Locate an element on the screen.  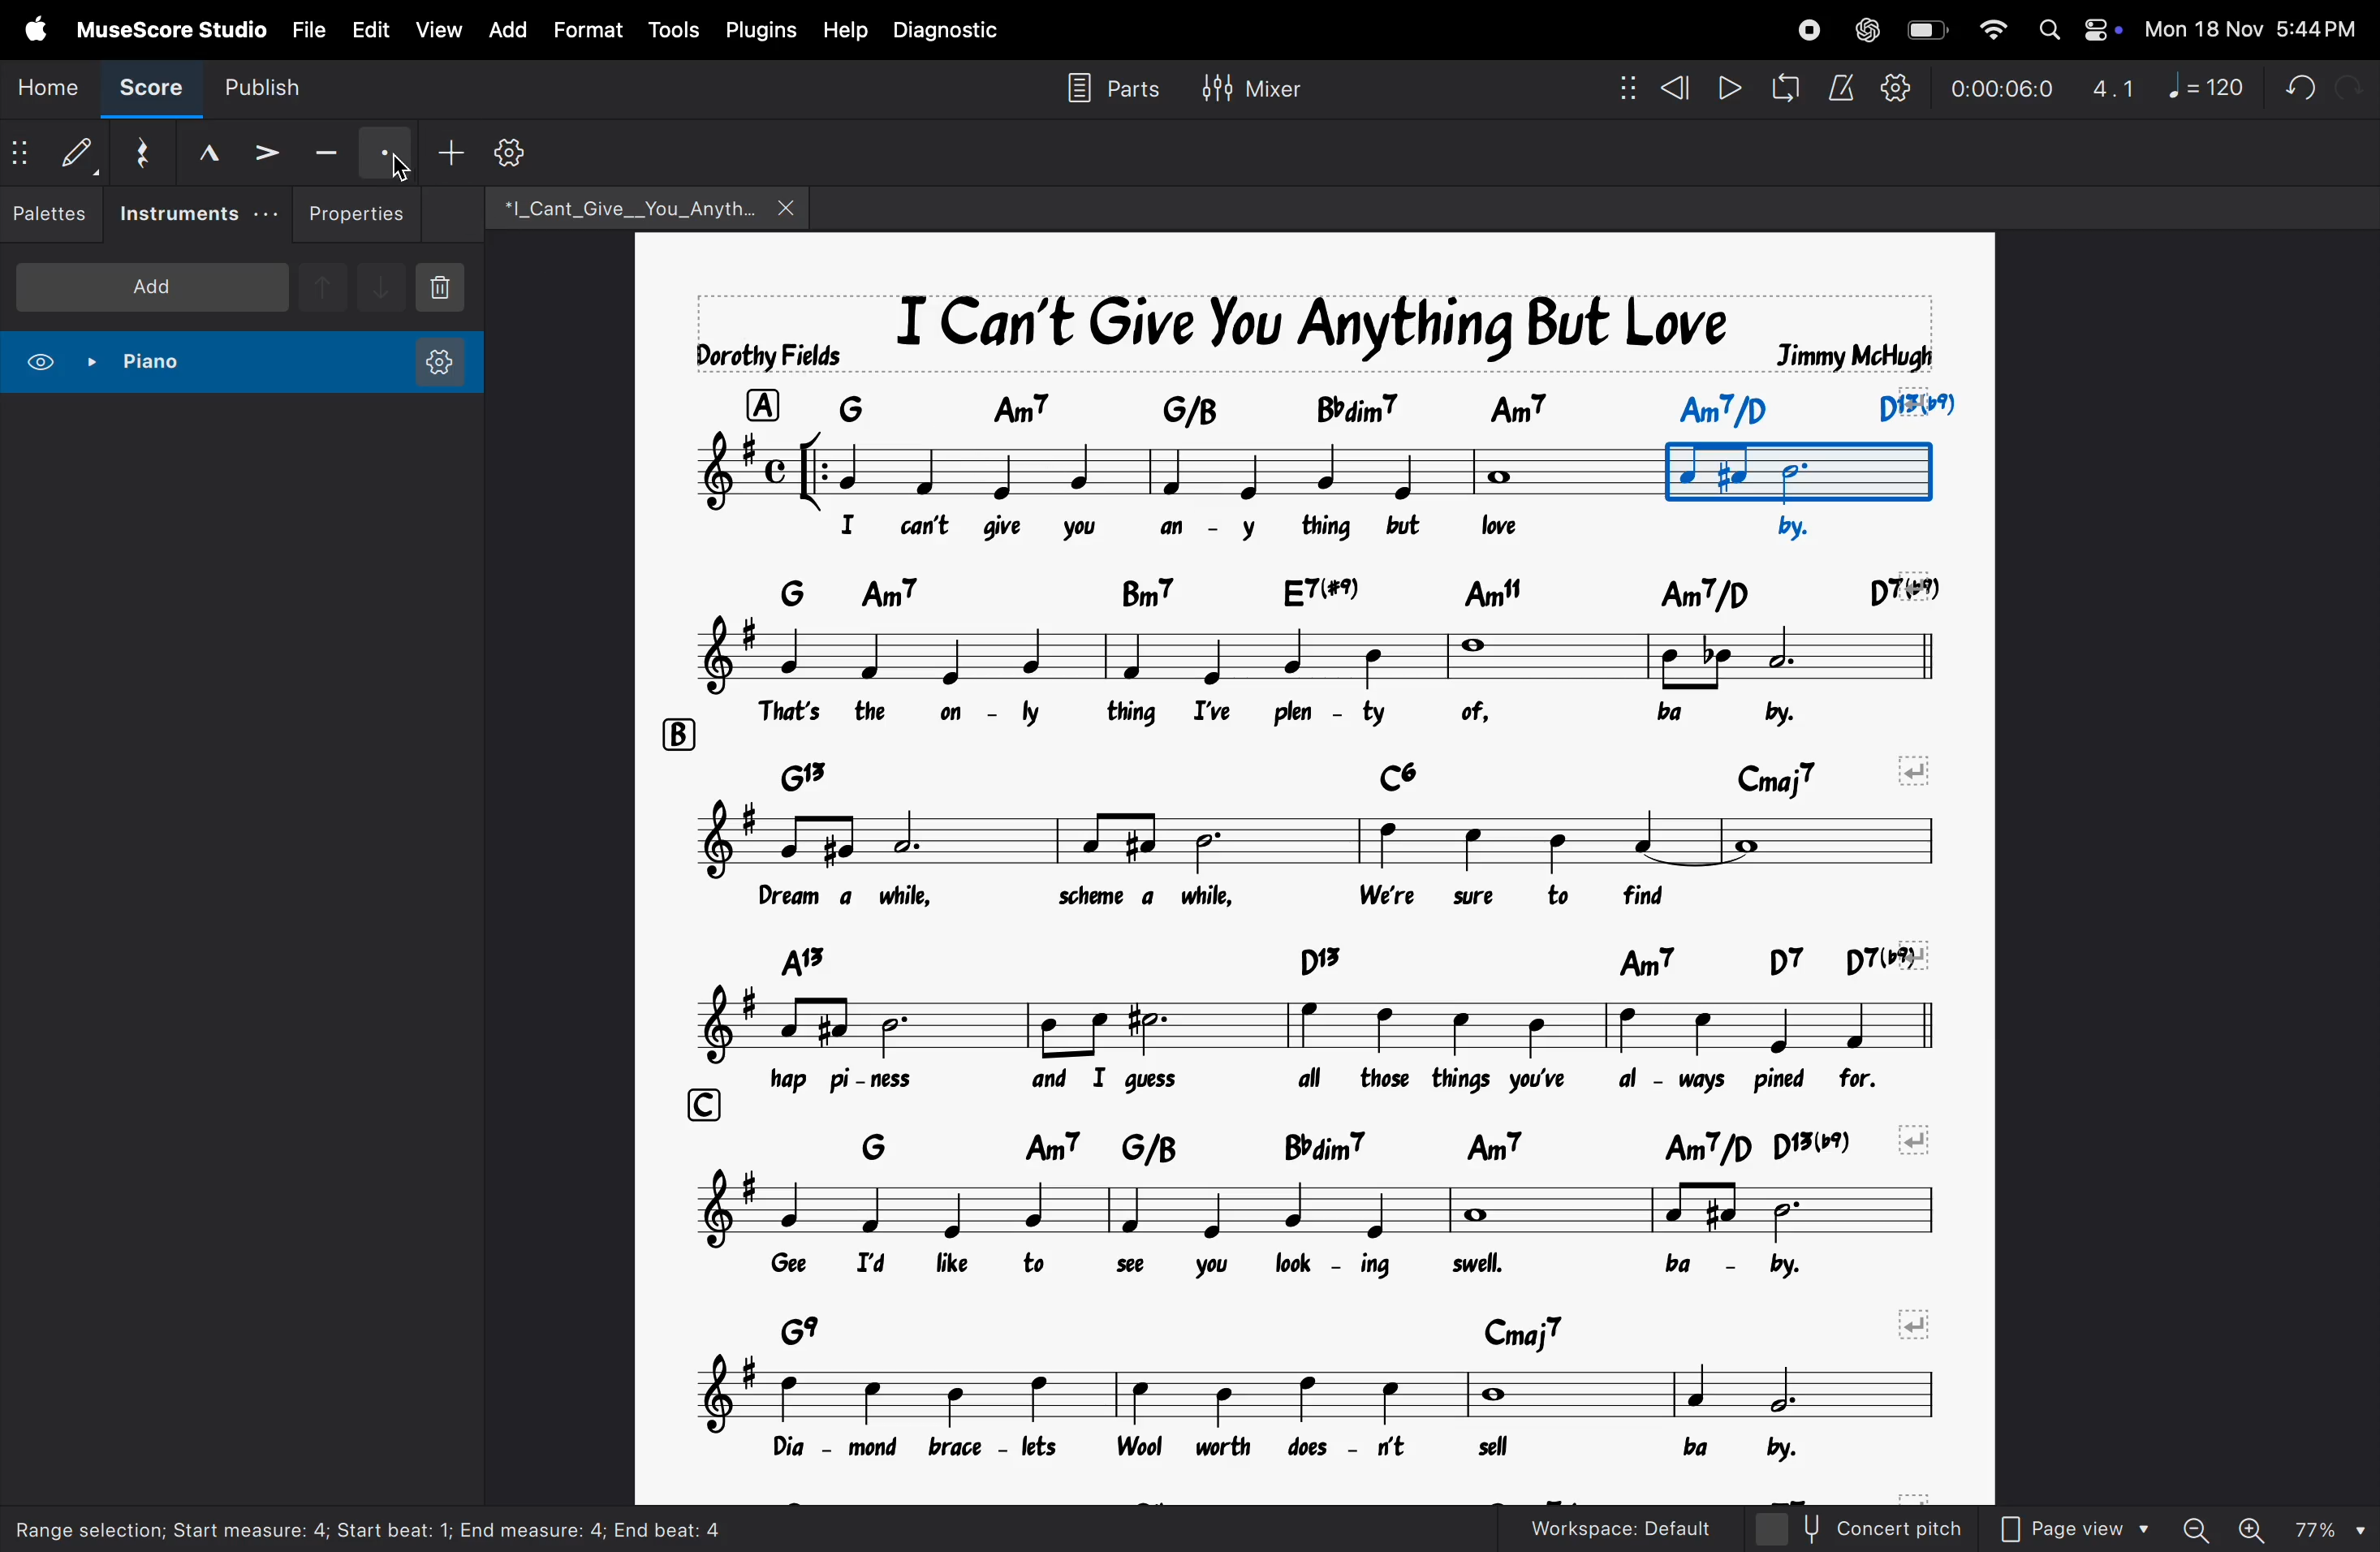
reset is located at coordinates (148, 152).